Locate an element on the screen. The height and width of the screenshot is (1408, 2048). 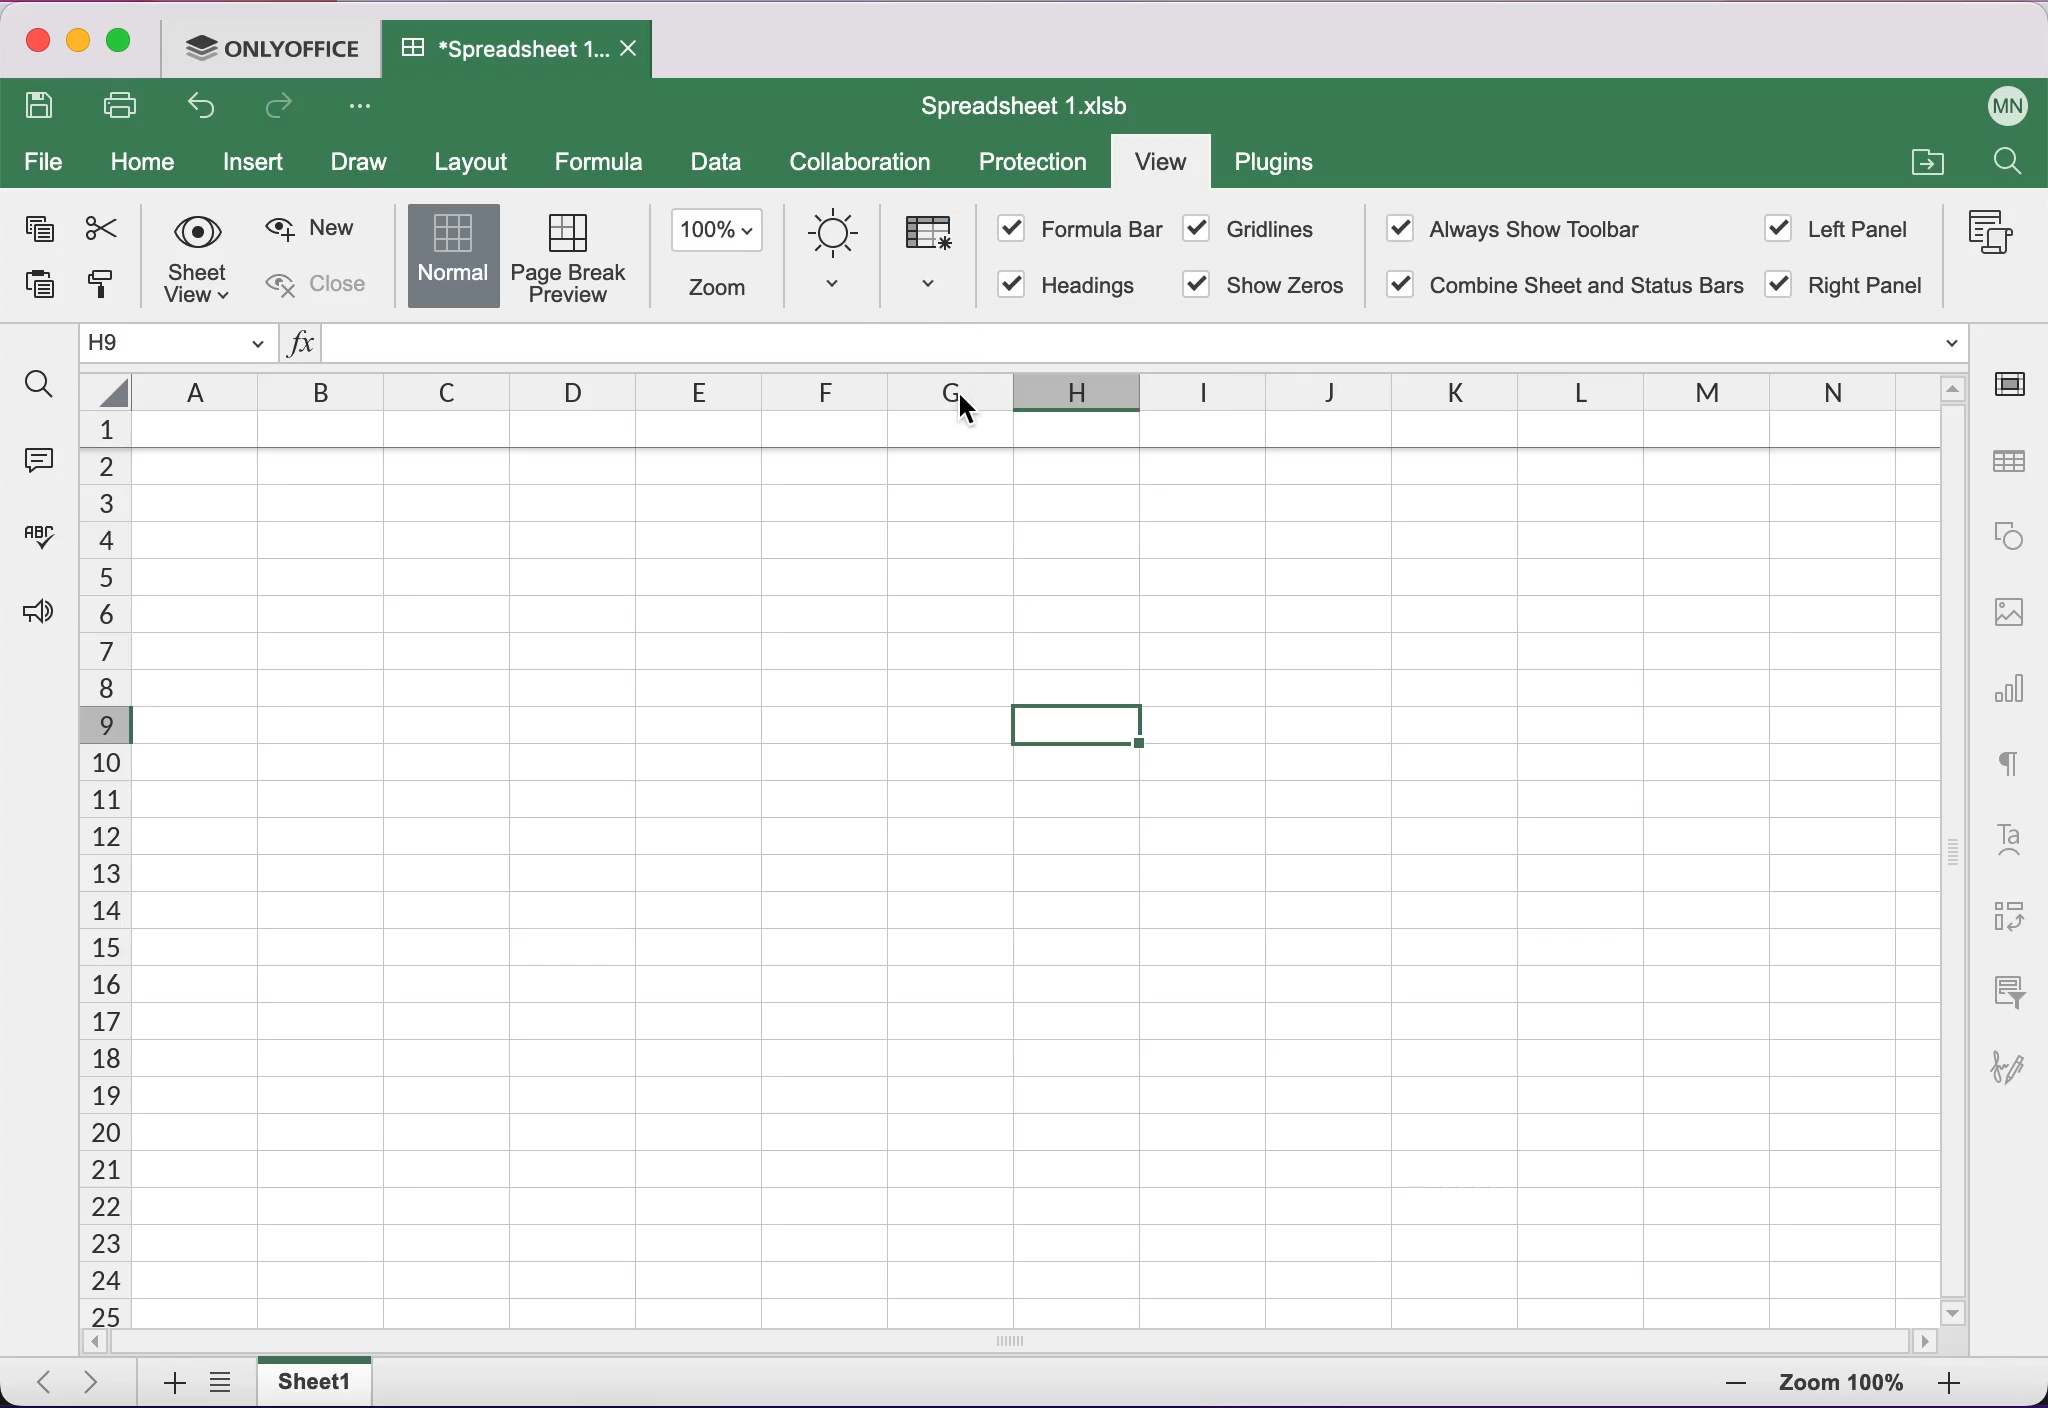
view is located at coordinates (1160, 160).